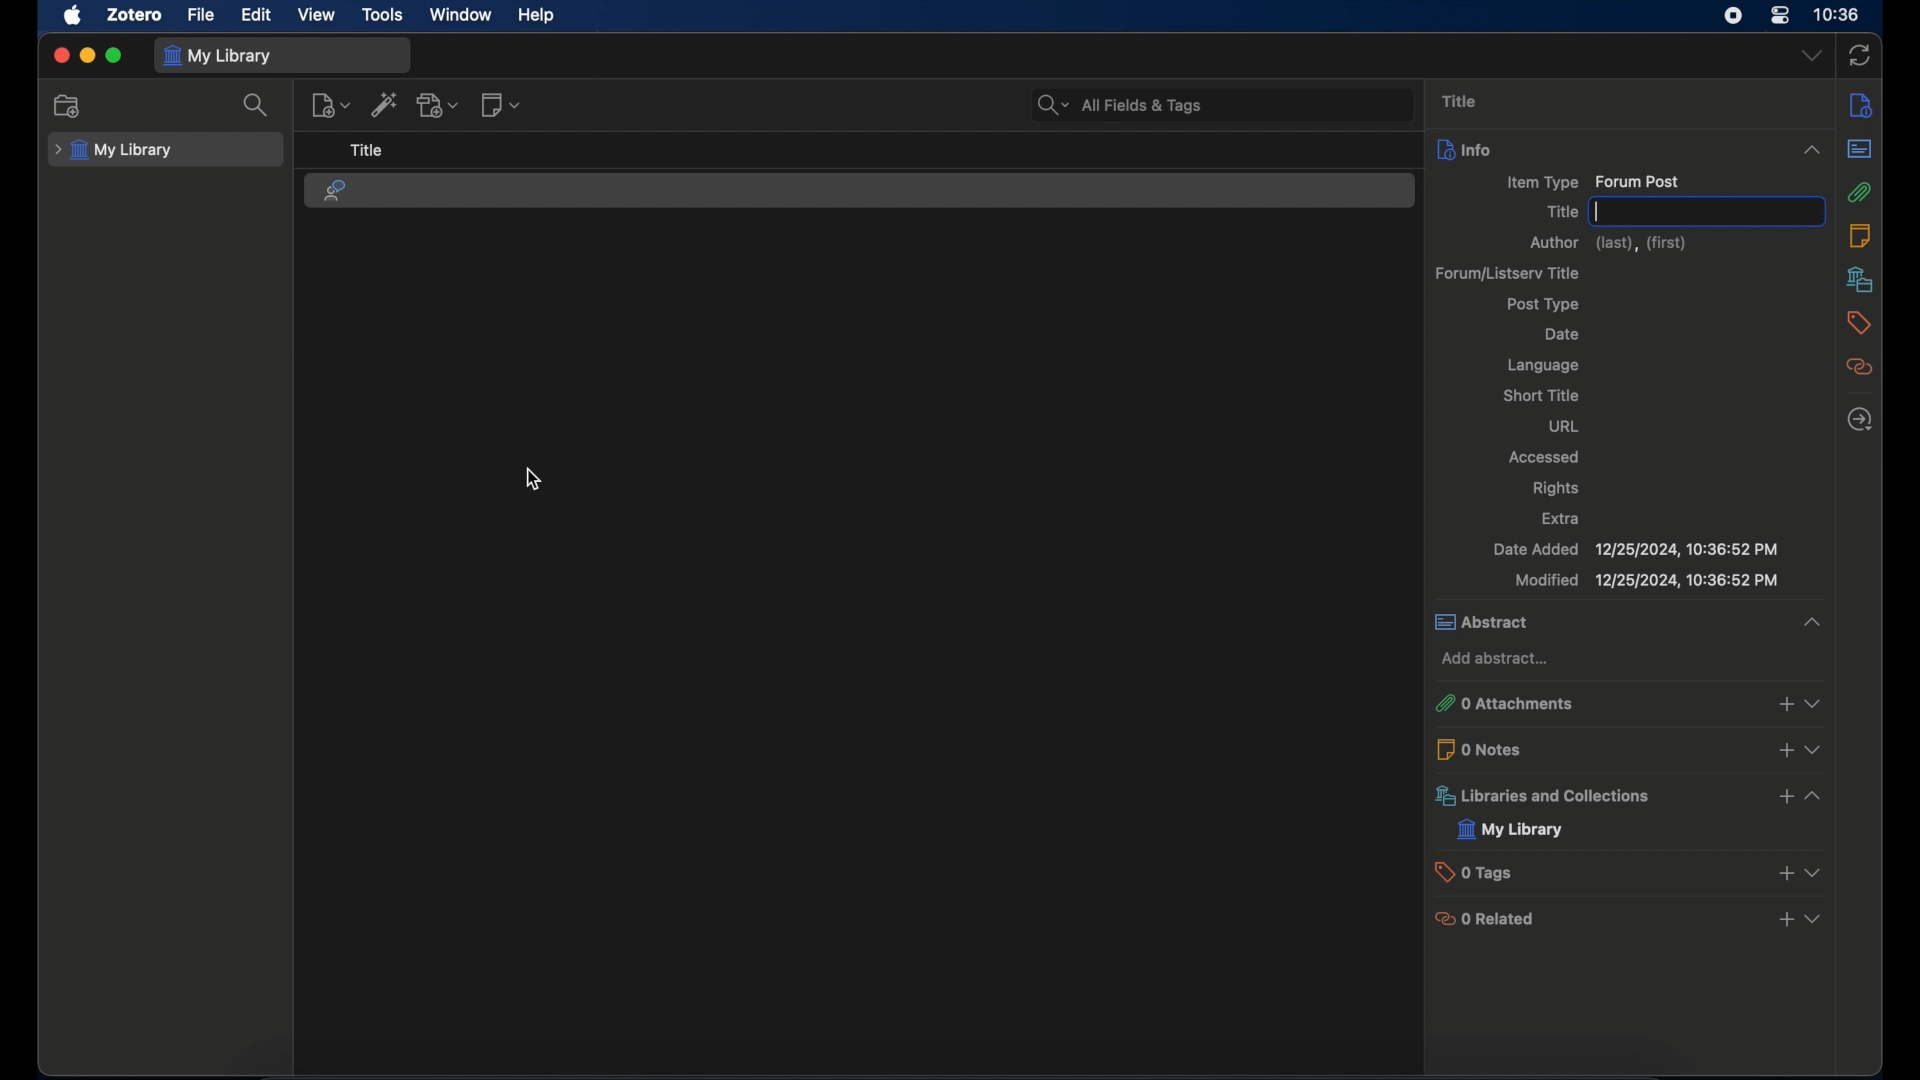 The image size is (1920, 1080). Describe the element at coordinates (1556, 489) in the screenshot. I see `rights` at that location.